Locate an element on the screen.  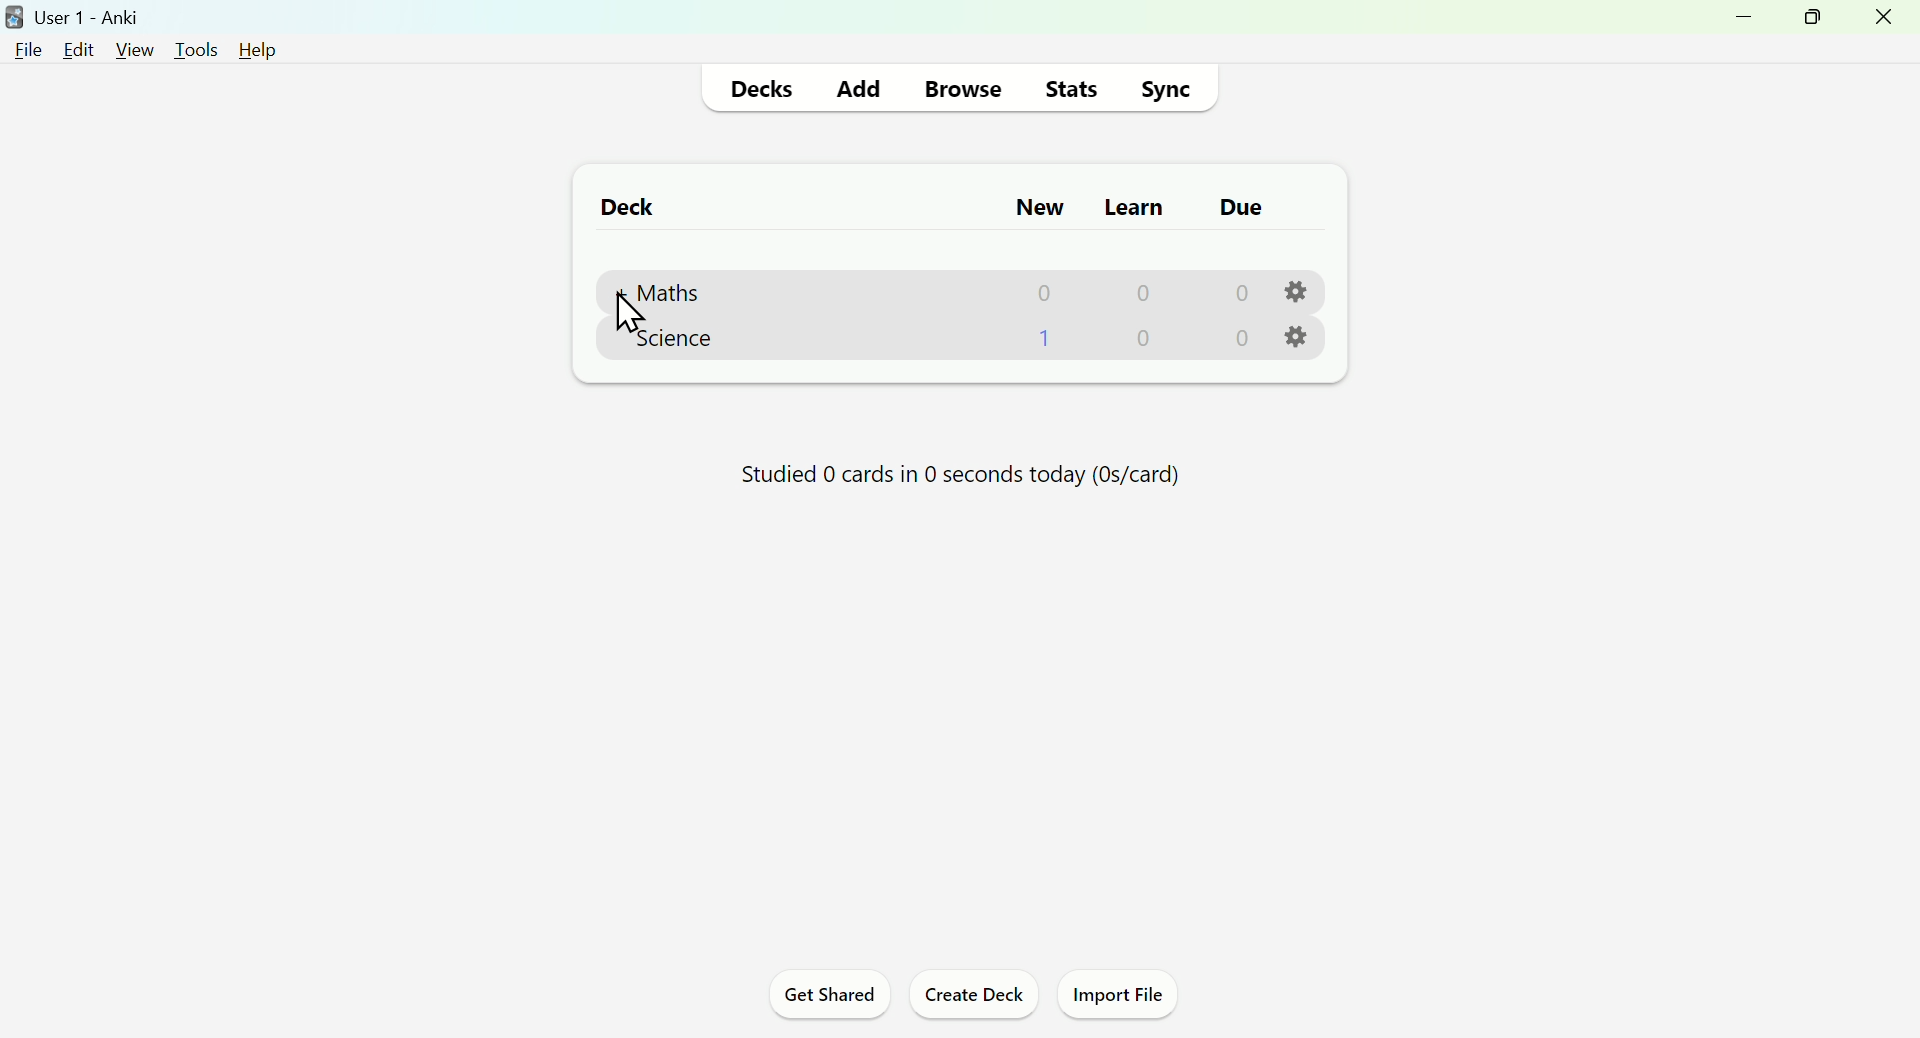
Learn is located at coordinates (1132, 202).